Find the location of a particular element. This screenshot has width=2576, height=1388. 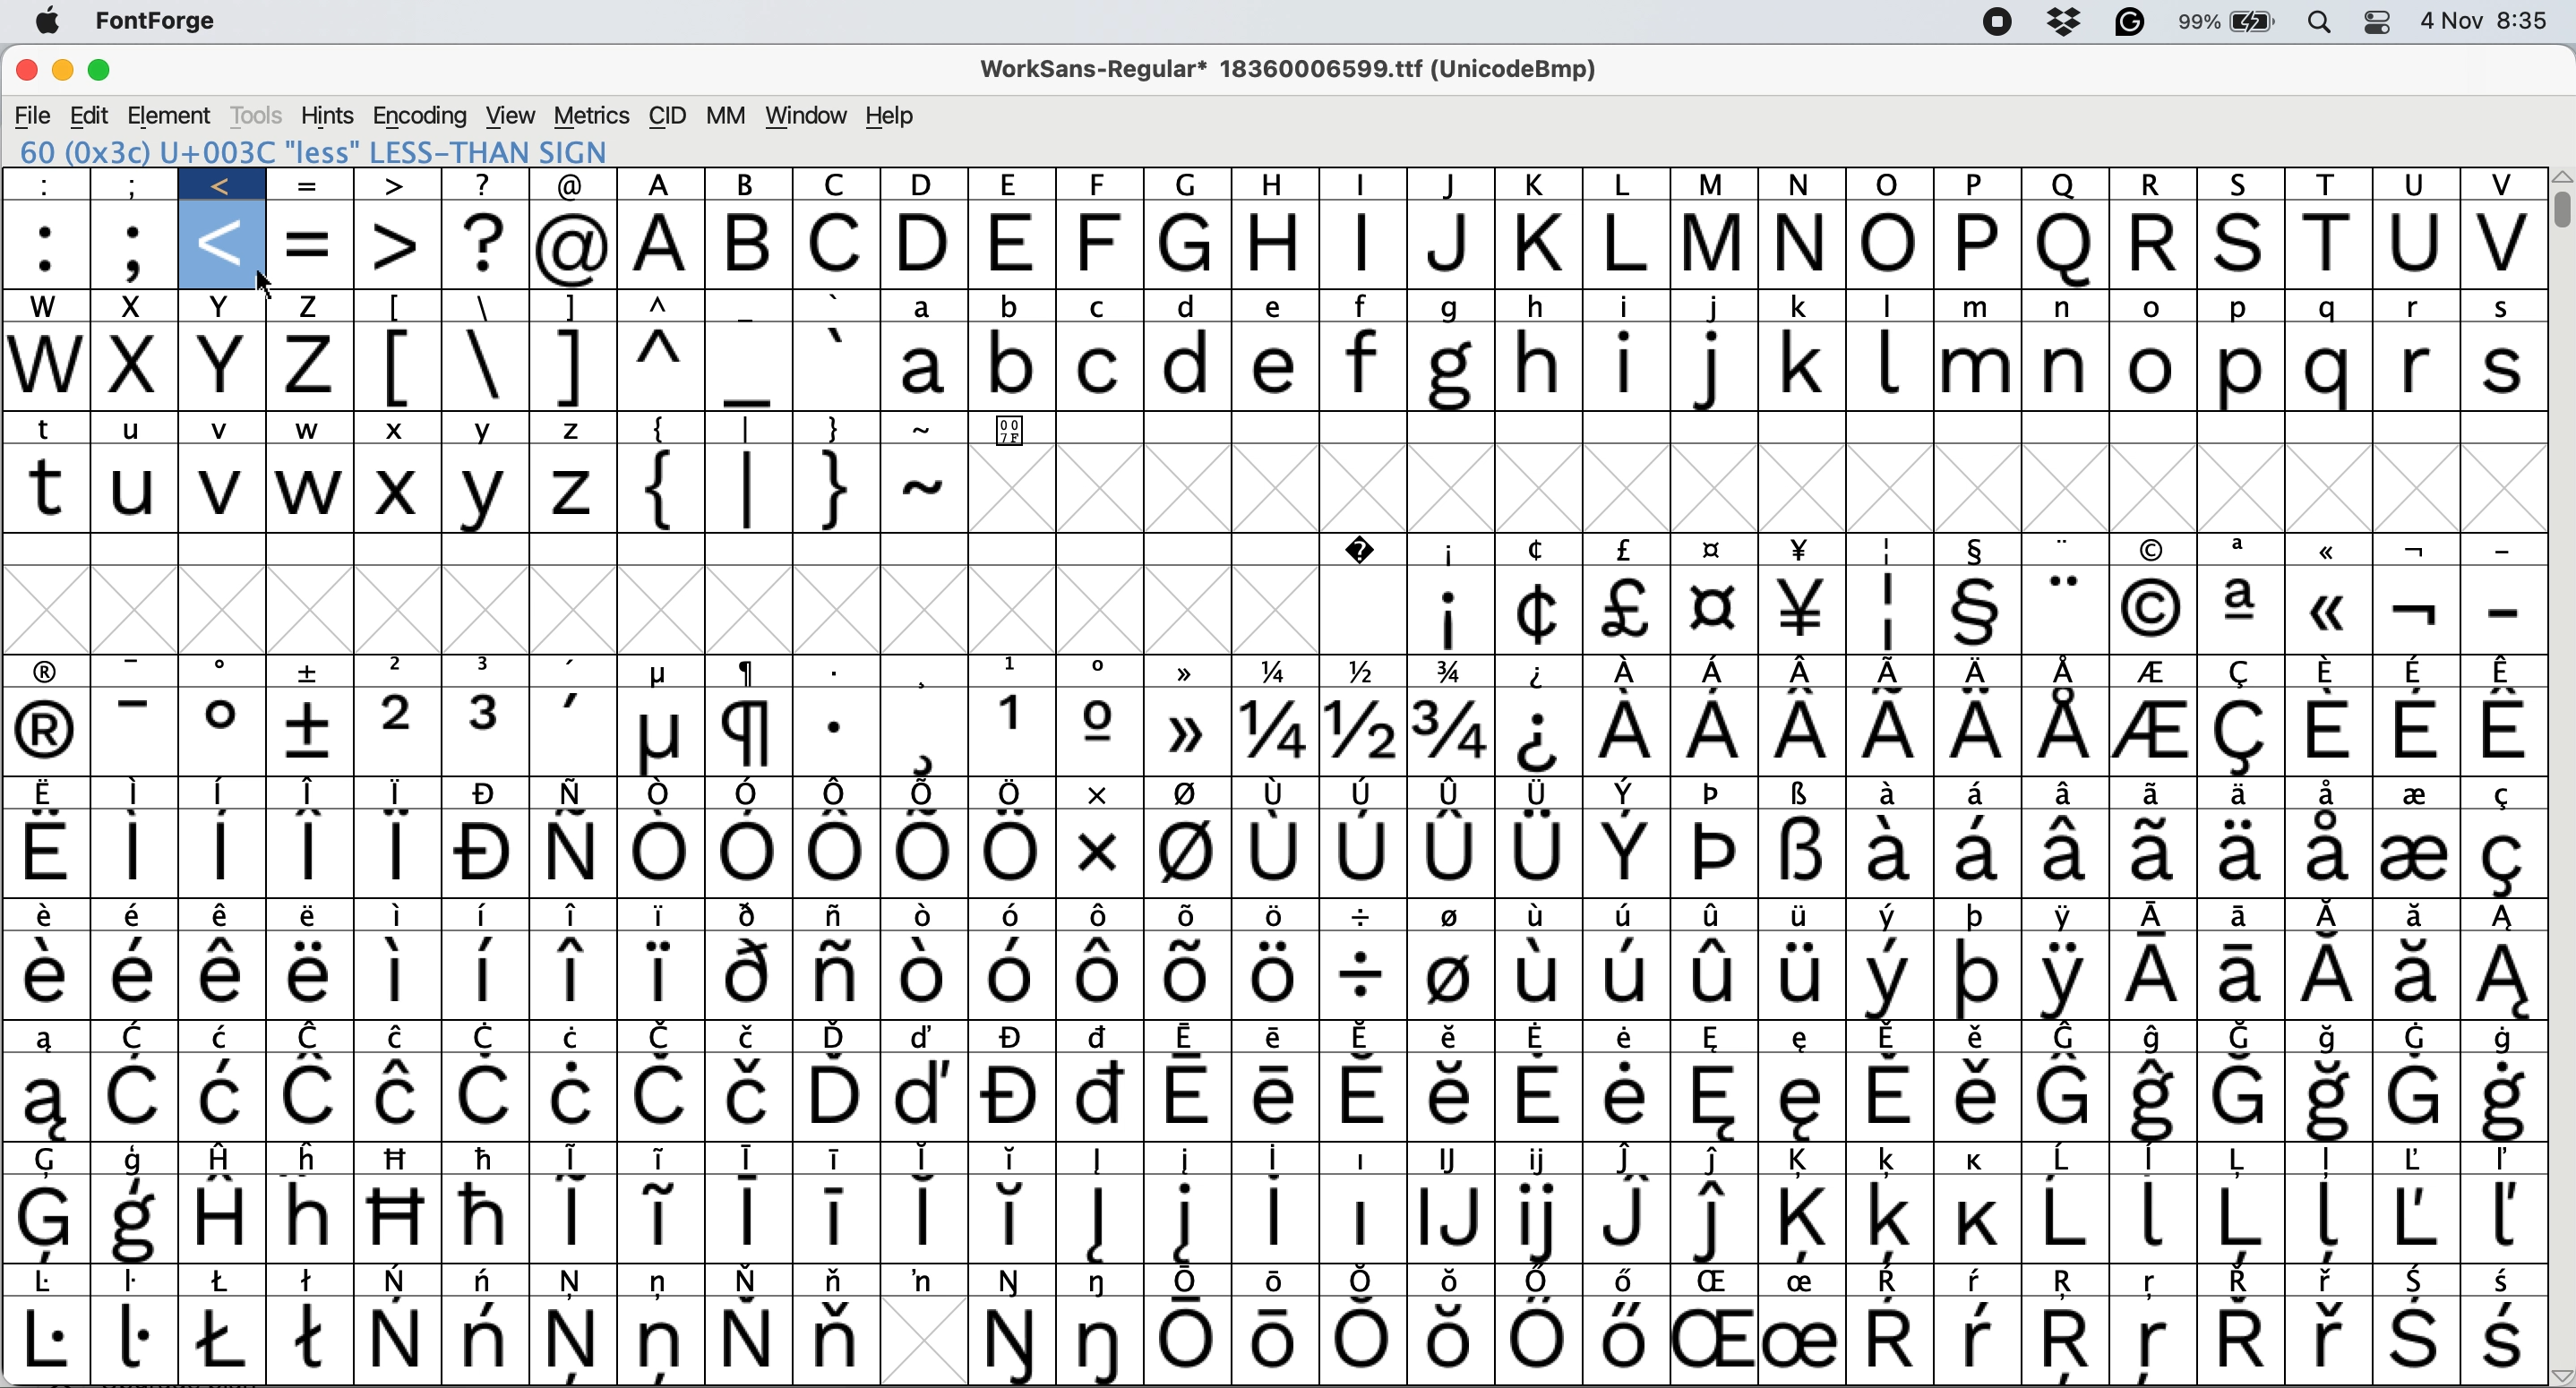

k is located at coordinates (1805, 366).